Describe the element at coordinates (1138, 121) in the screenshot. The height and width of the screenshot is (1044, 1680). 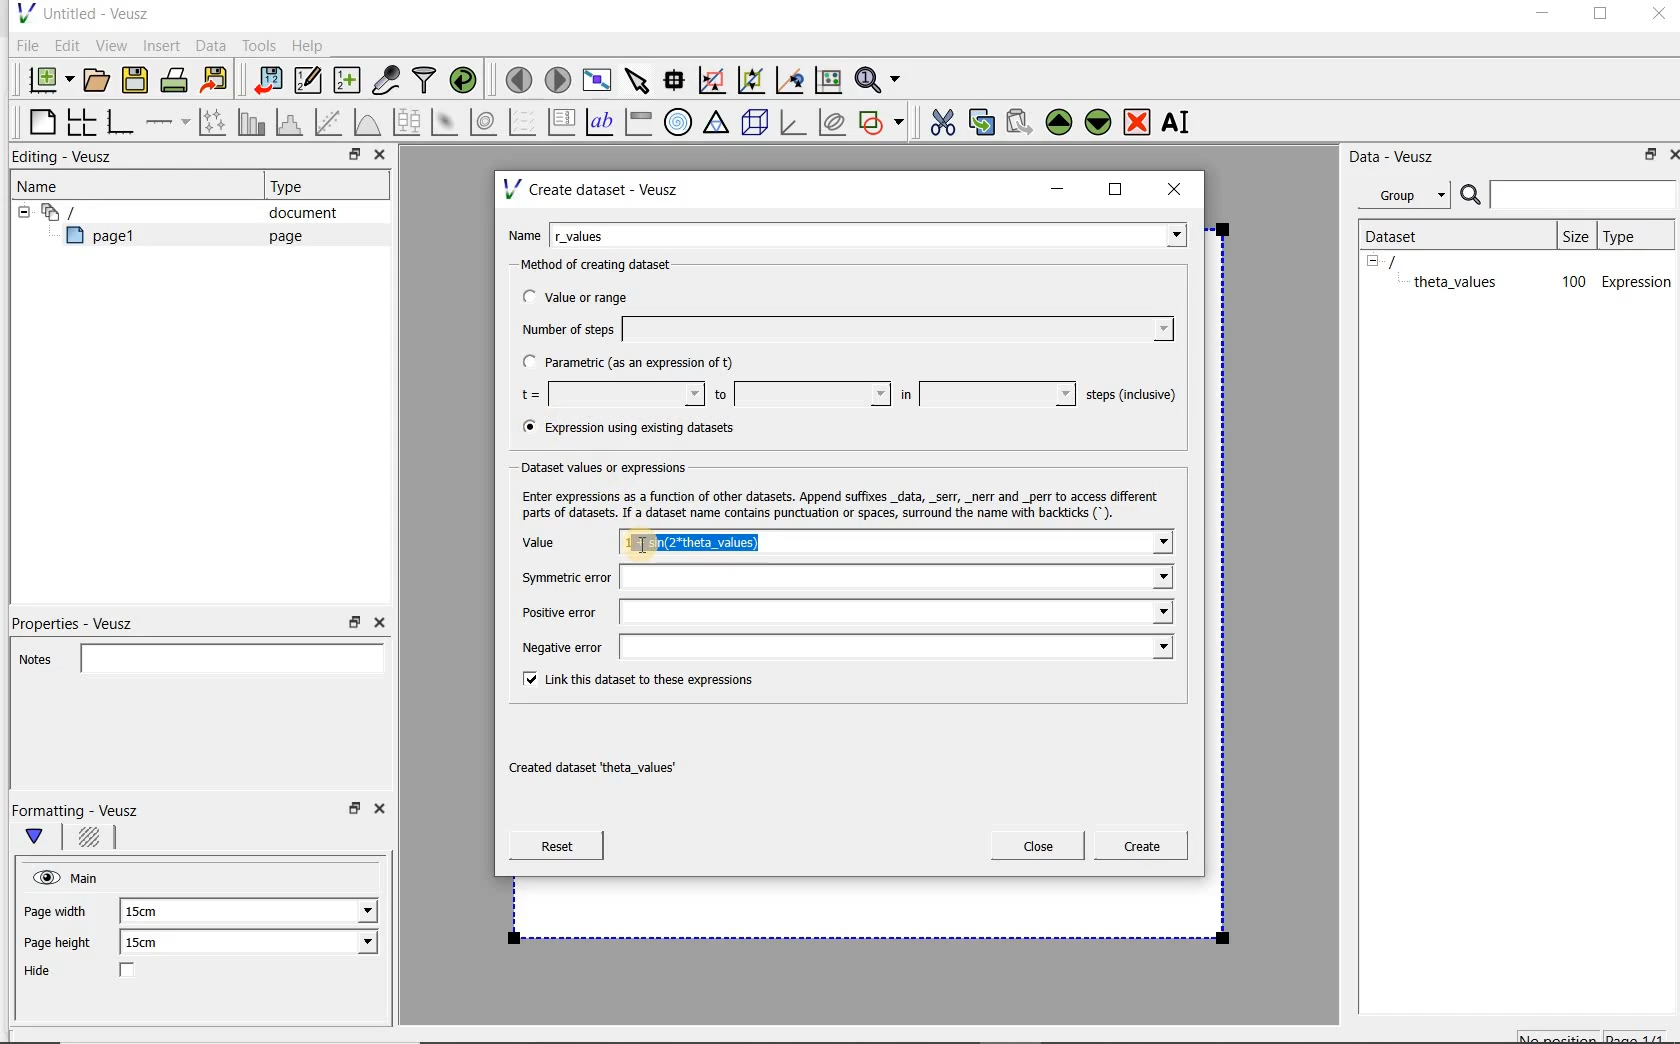
I see `remove the selected widget` at that location.